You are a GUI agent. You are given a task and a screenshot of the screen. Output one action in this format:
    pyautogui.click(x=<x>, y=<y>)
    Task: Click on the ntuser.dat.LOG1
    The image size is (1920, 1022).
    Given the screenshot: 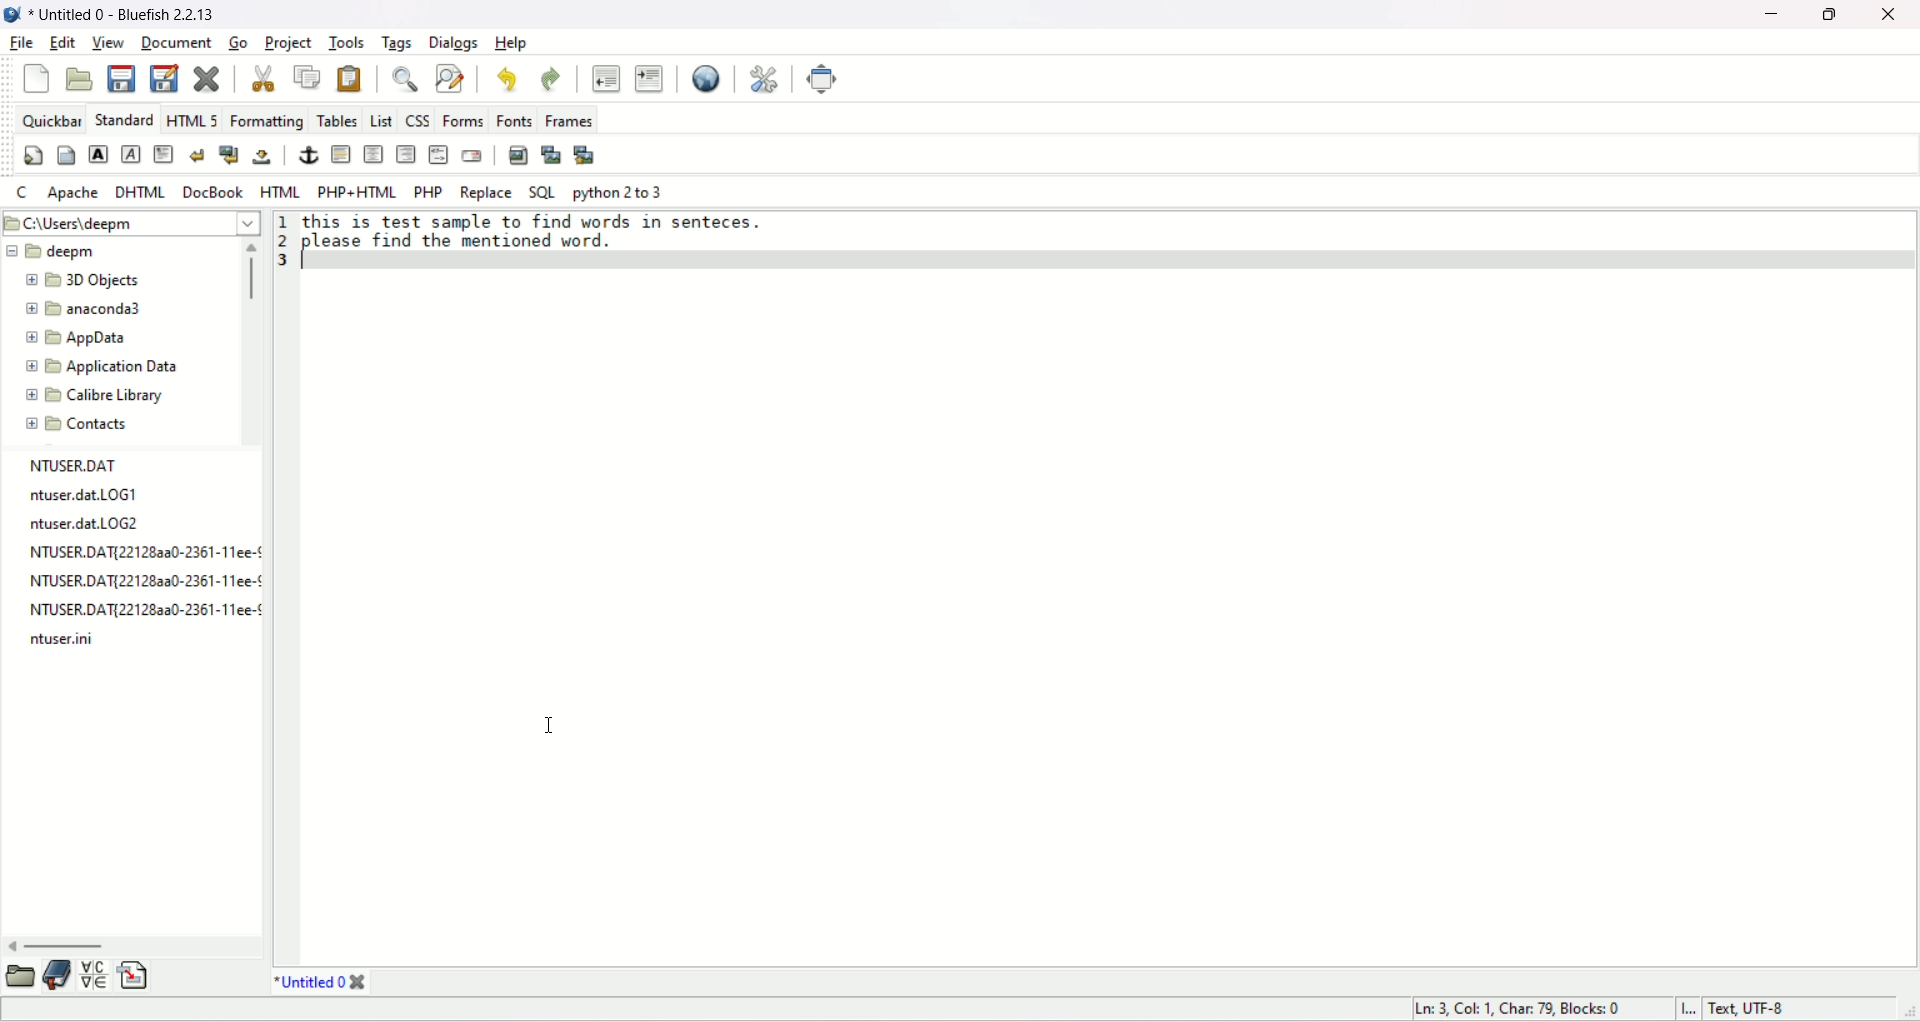 What is the action you would take?
    pyautogui.click(x=84, y=497)
    